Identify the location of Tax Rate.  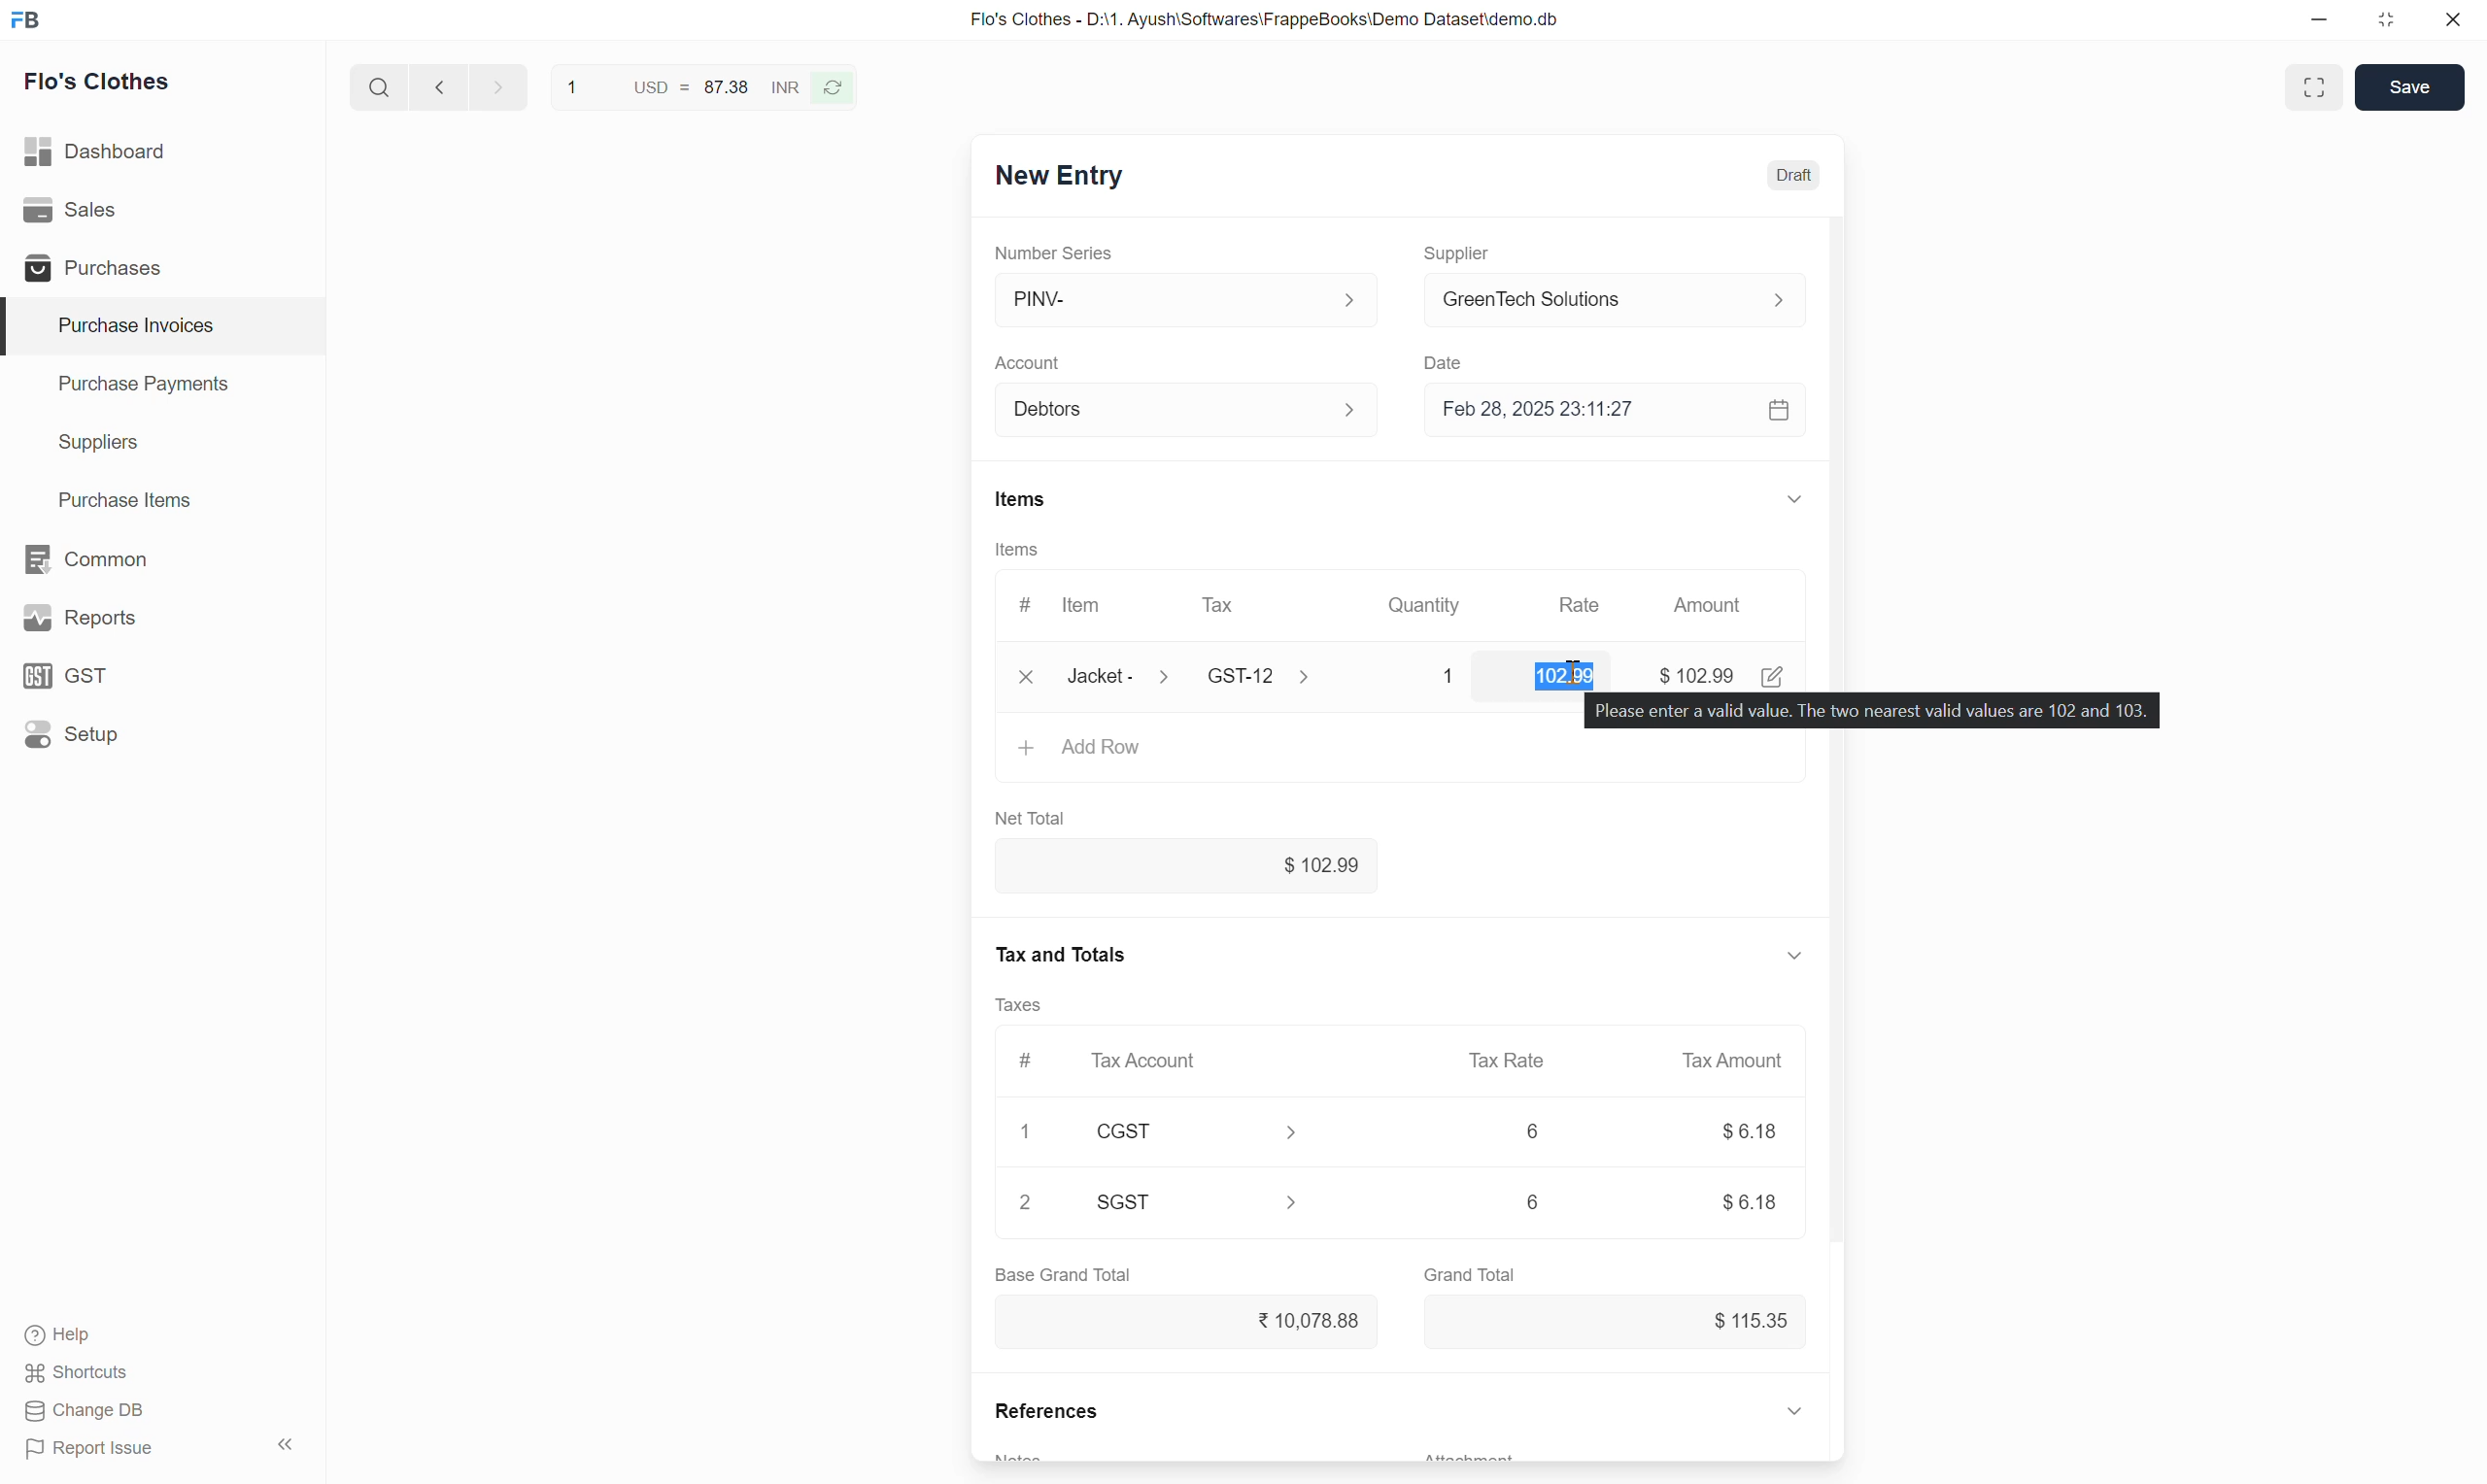
(1508, 1060).